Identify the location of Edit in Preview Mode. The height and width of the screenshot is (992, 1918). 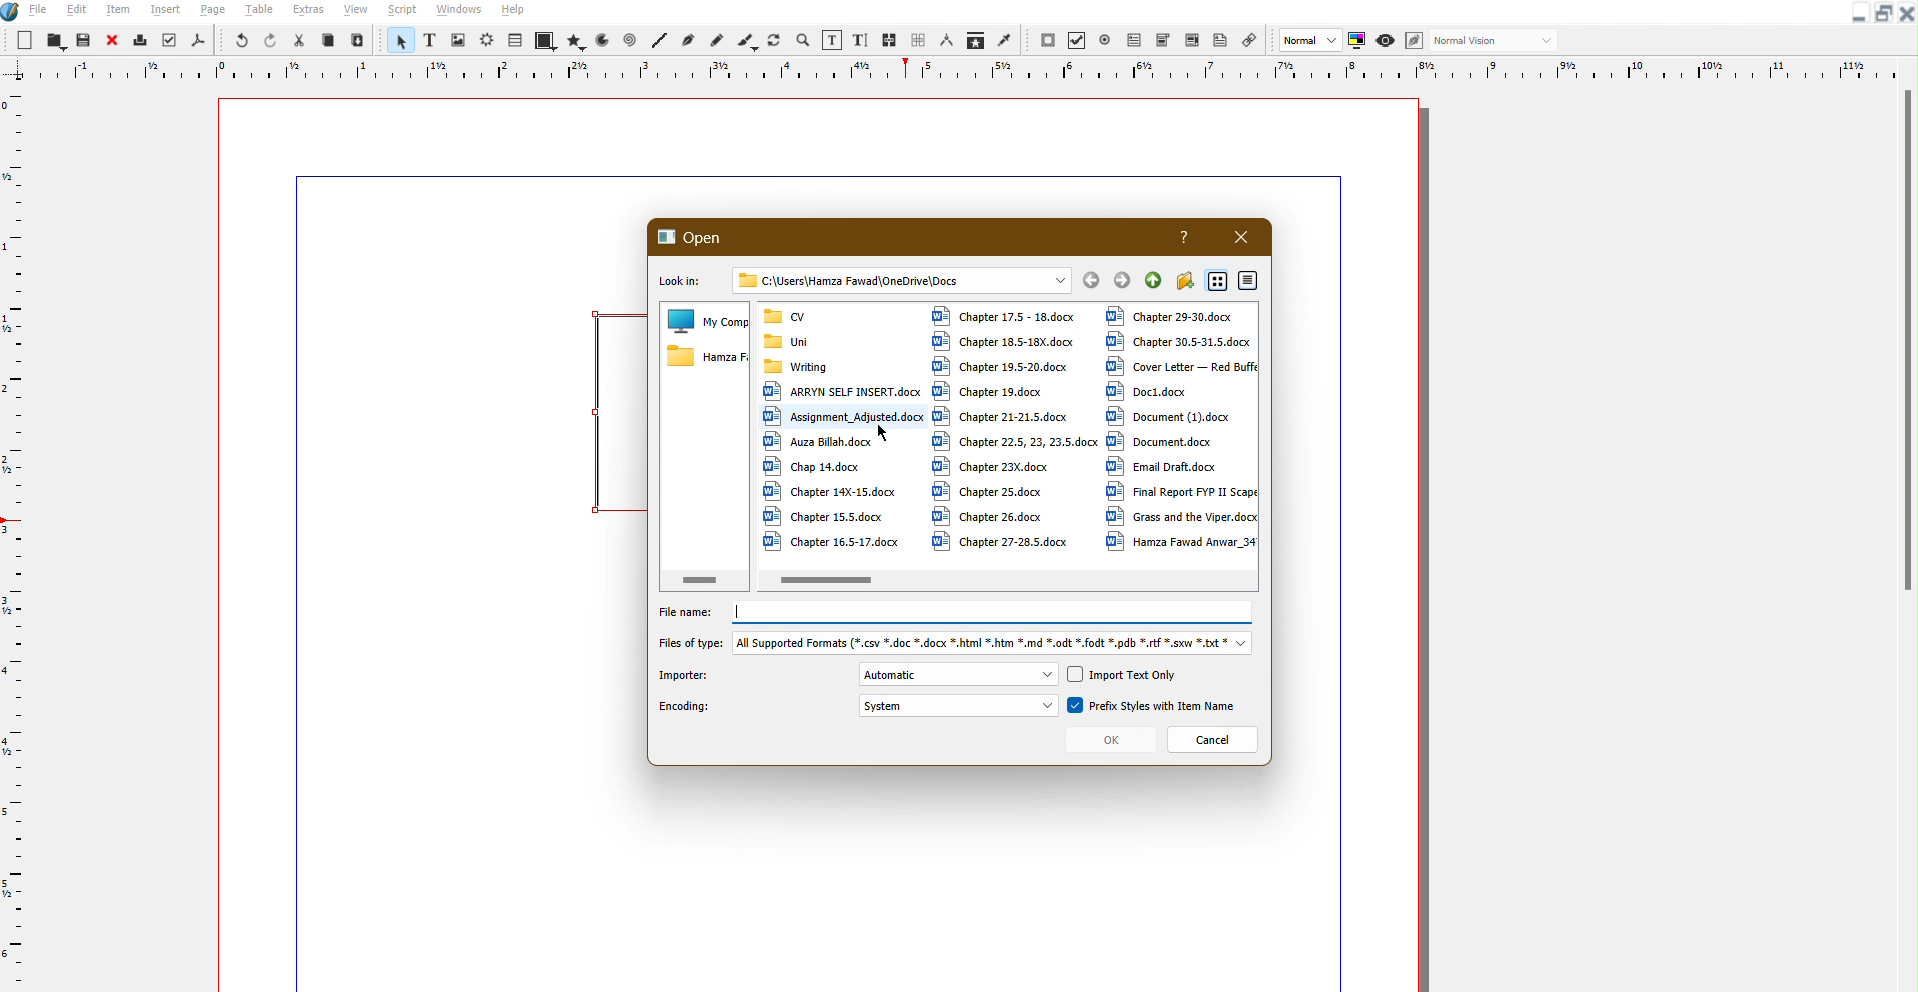
(1415, 40).